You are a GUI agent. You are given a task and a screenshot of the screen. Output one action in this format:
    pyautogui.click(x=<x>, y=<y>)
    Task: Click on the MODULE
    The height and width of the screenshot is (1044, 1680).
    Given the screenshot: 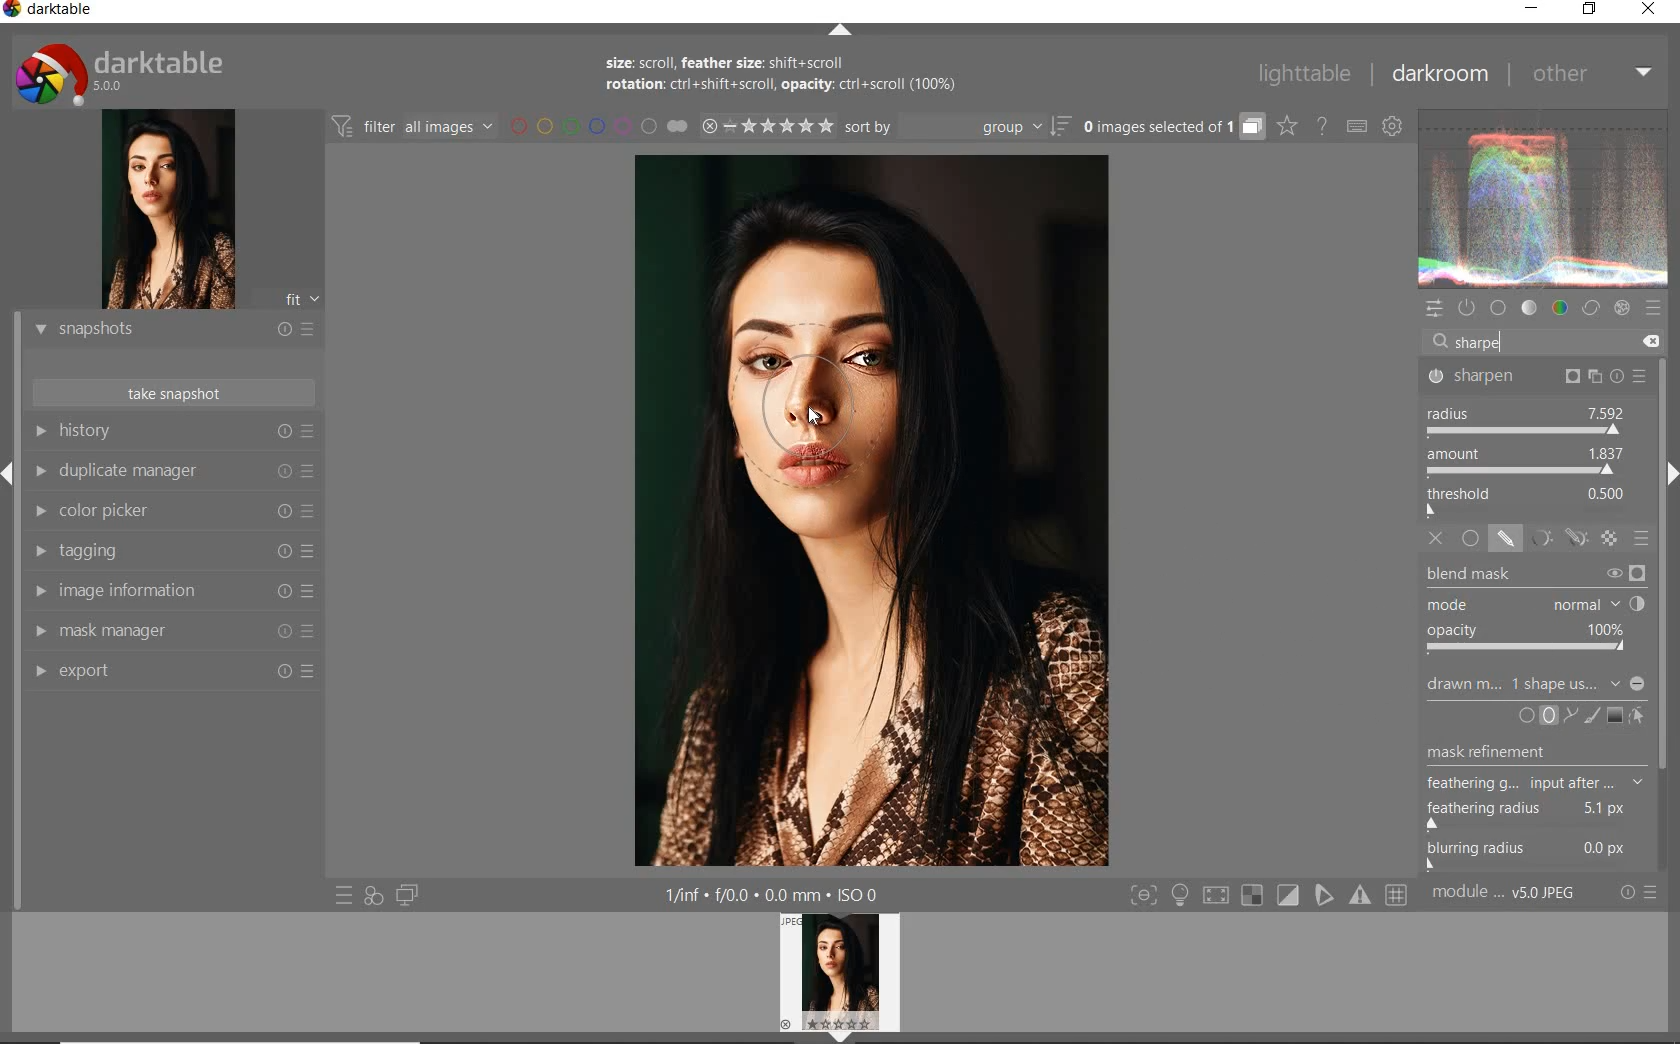 What is the action you would take?
    pyautogui.click(x=1508, y=897)
    